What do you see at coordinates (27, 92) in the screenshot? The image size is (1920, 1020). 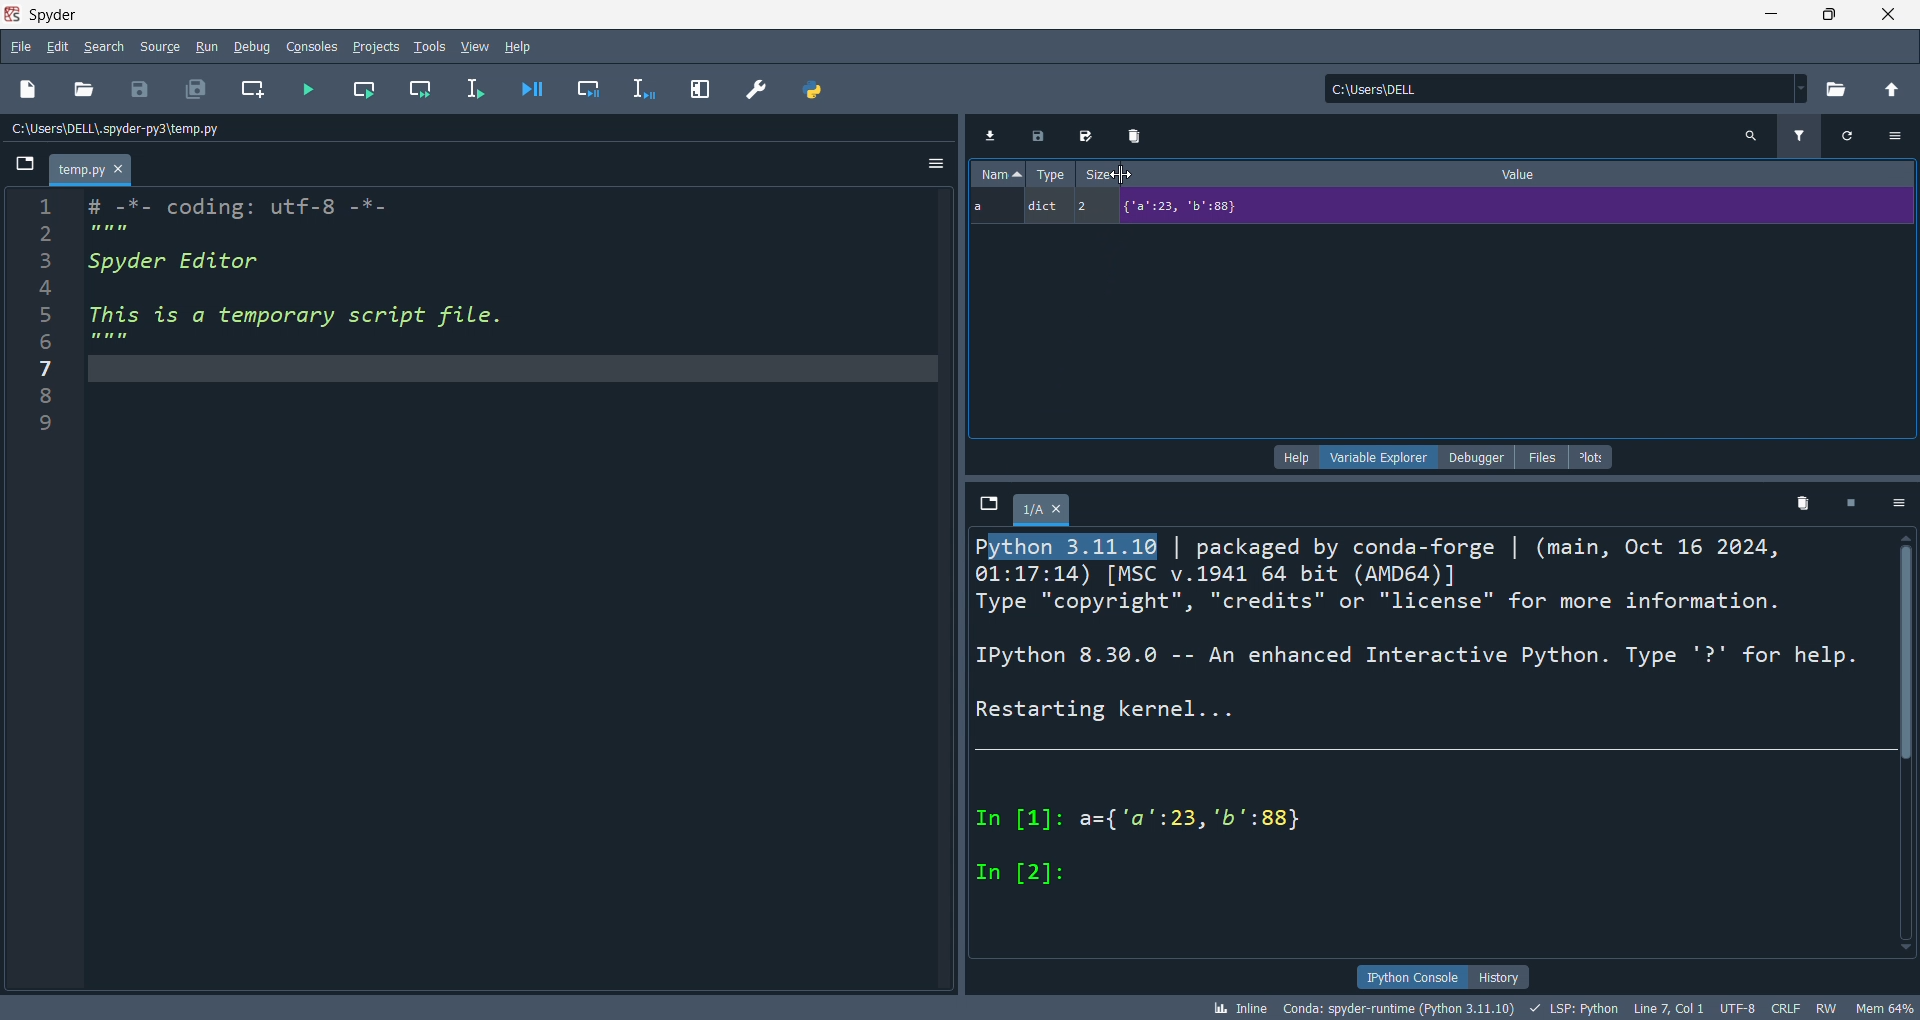 I see `new file` at bounding box center [27, 92].